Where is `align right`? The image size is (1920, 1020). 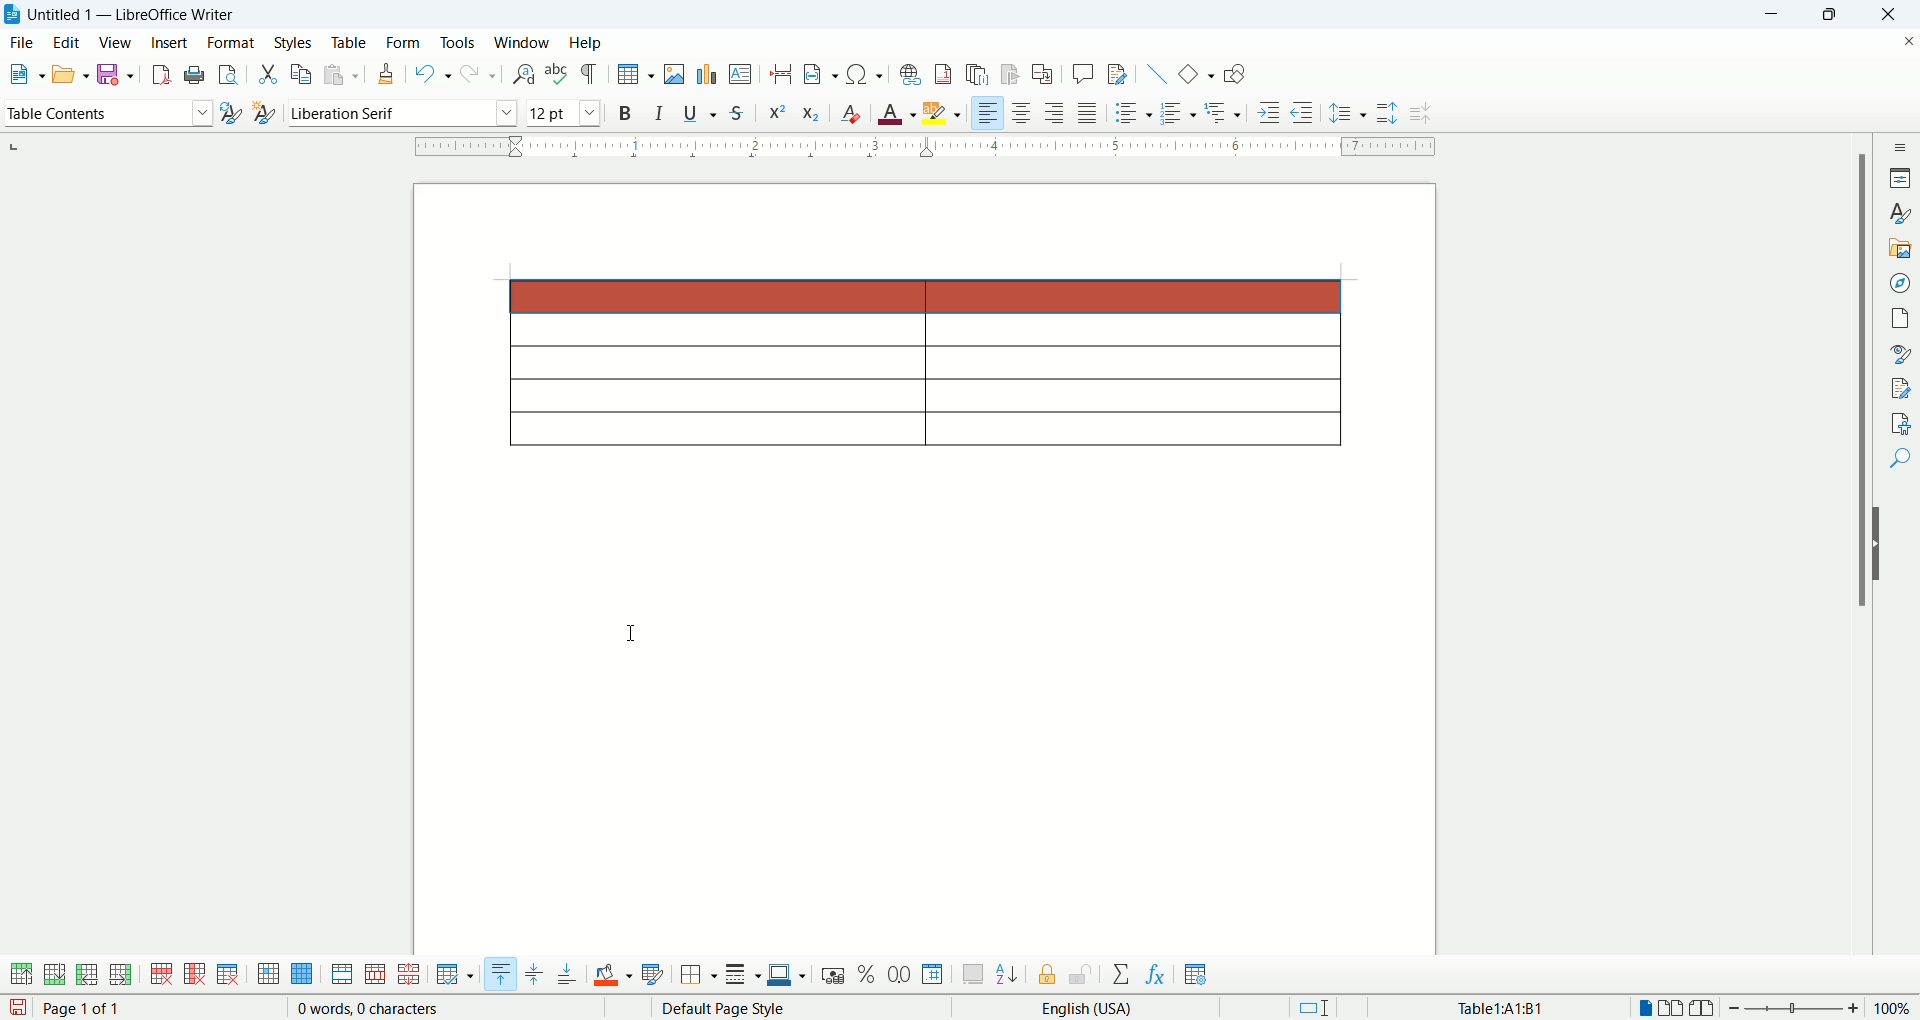 align right is located at coordinates (987, 111).